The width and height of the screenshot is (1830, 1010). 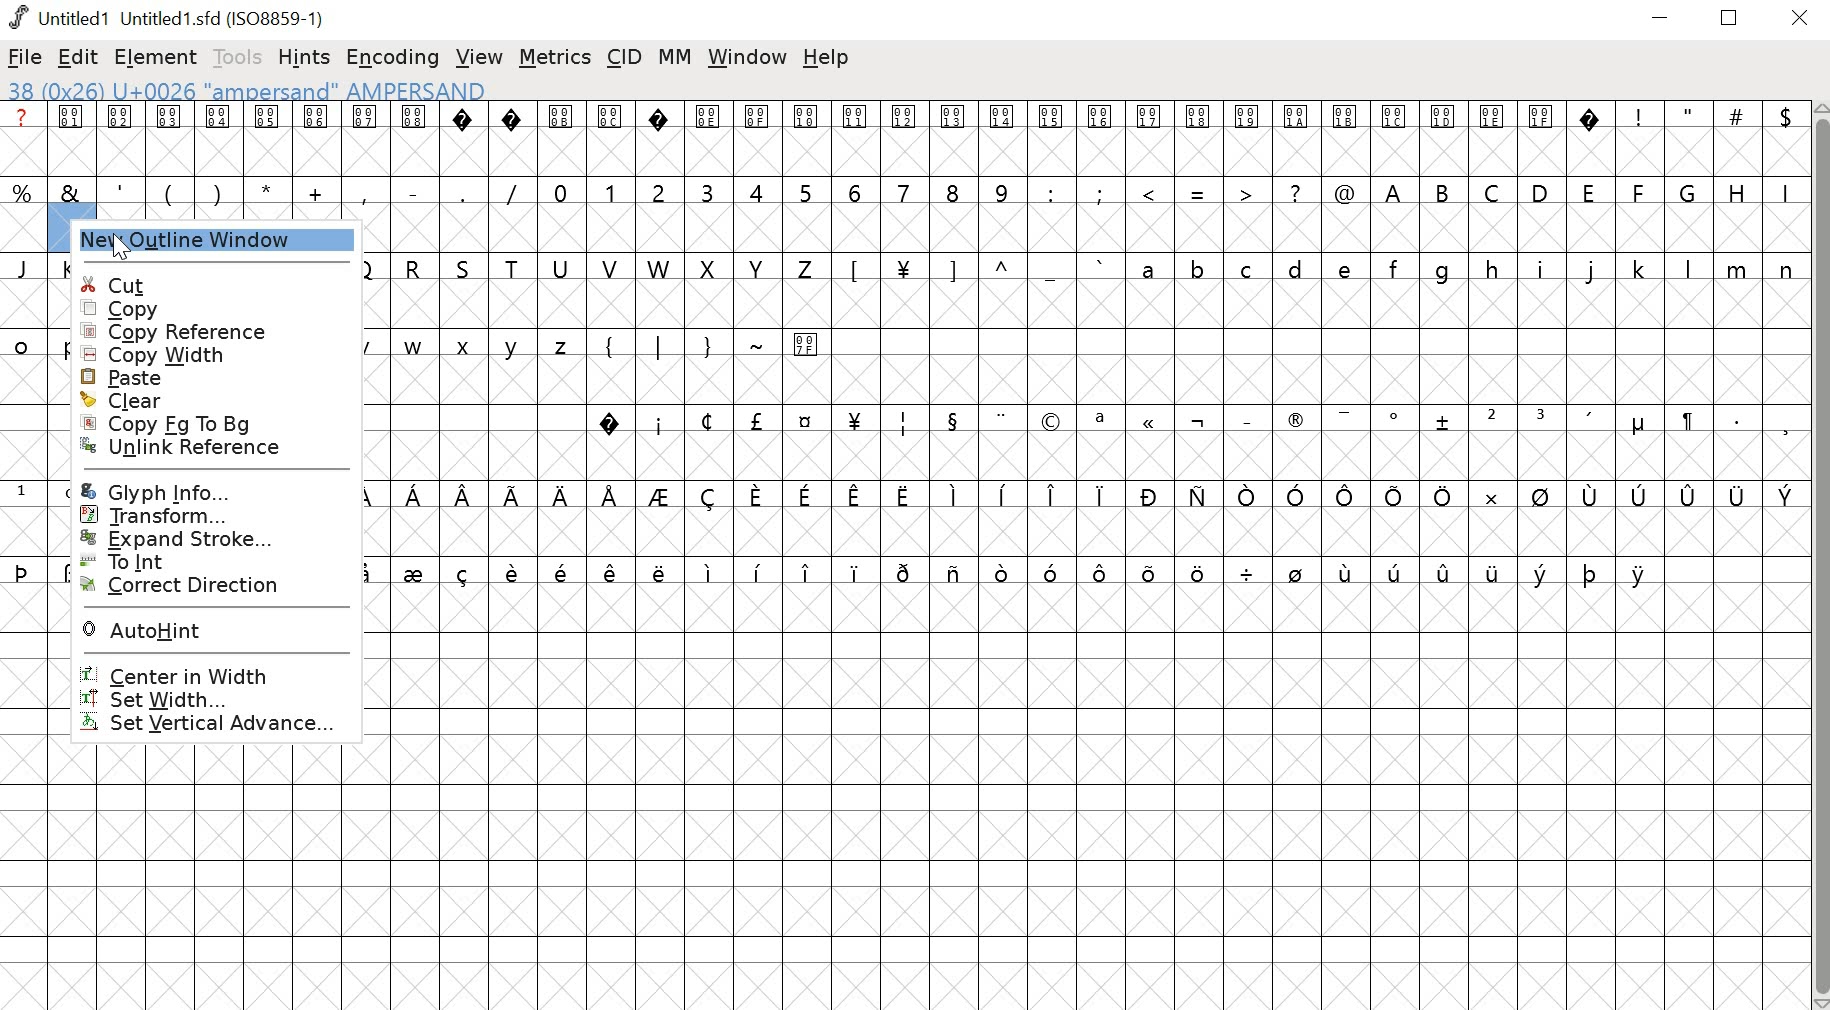 I want to click on U, so click(x=562, y=267).